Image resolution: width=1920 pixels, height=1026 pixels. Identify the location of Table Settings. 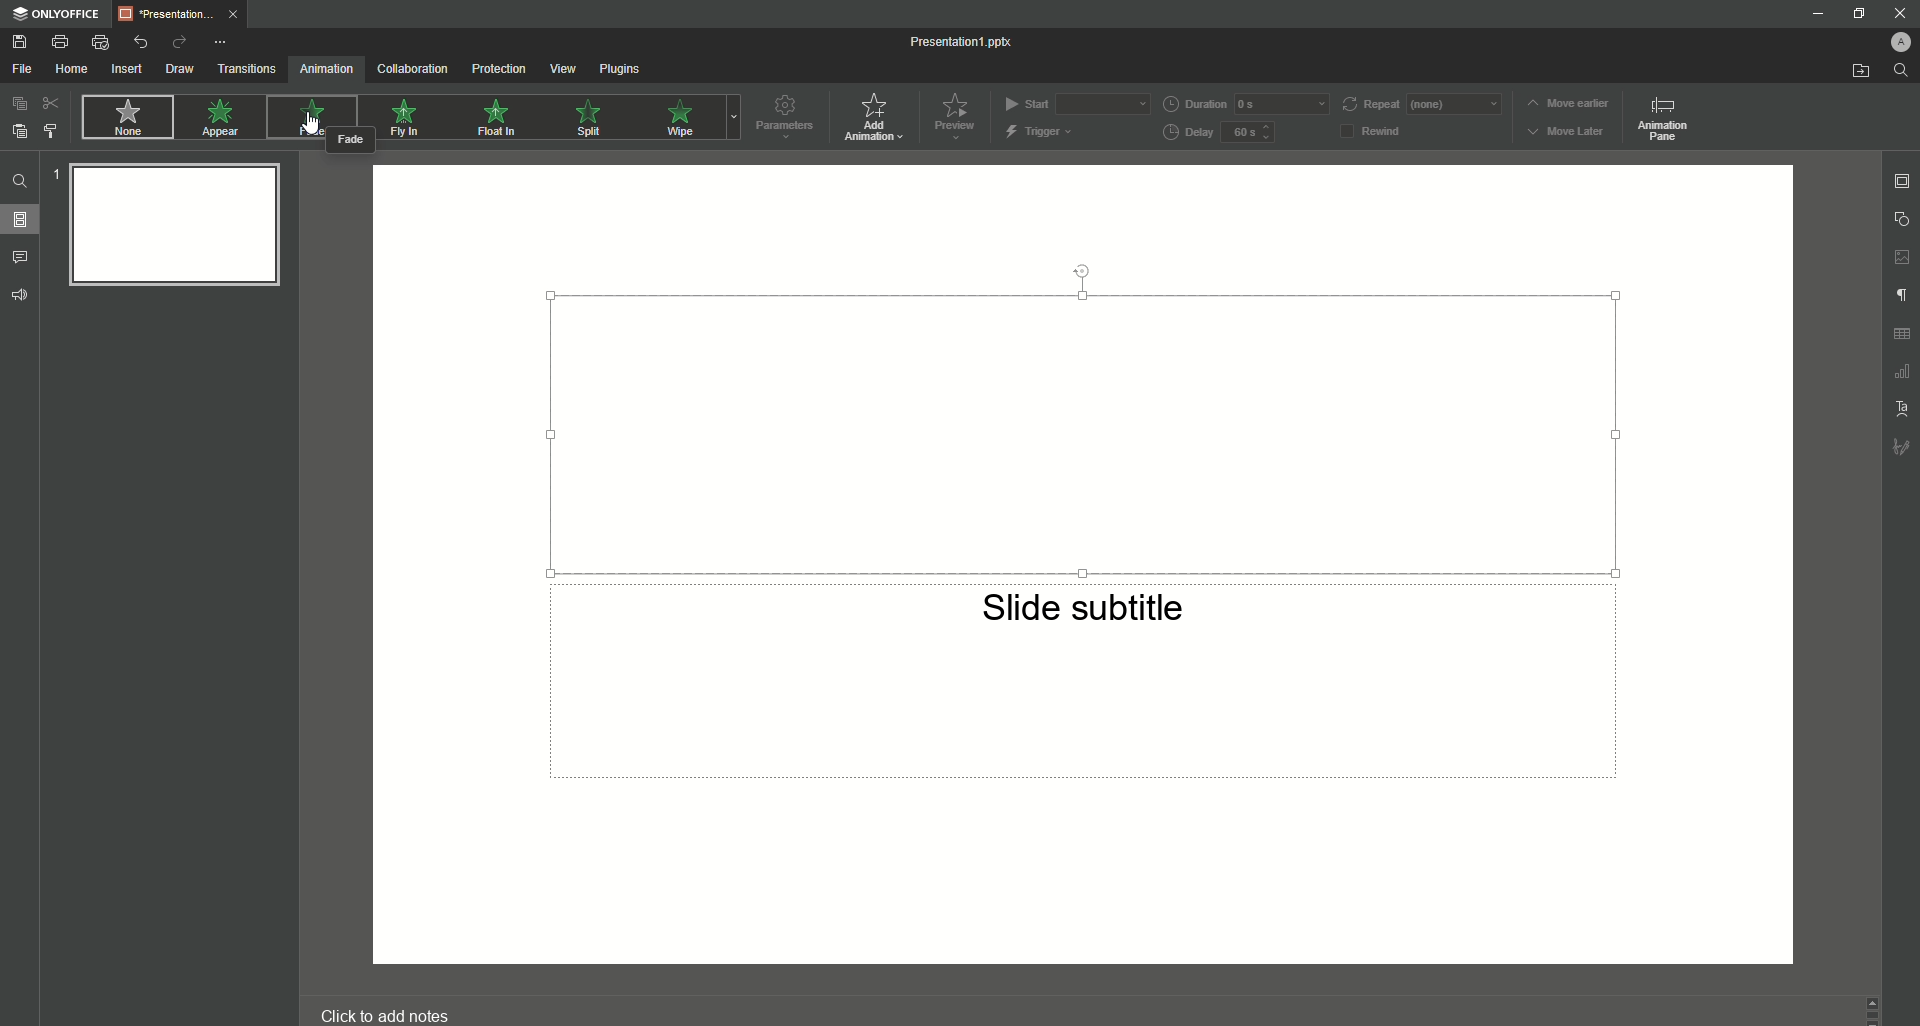
(1898, 337).